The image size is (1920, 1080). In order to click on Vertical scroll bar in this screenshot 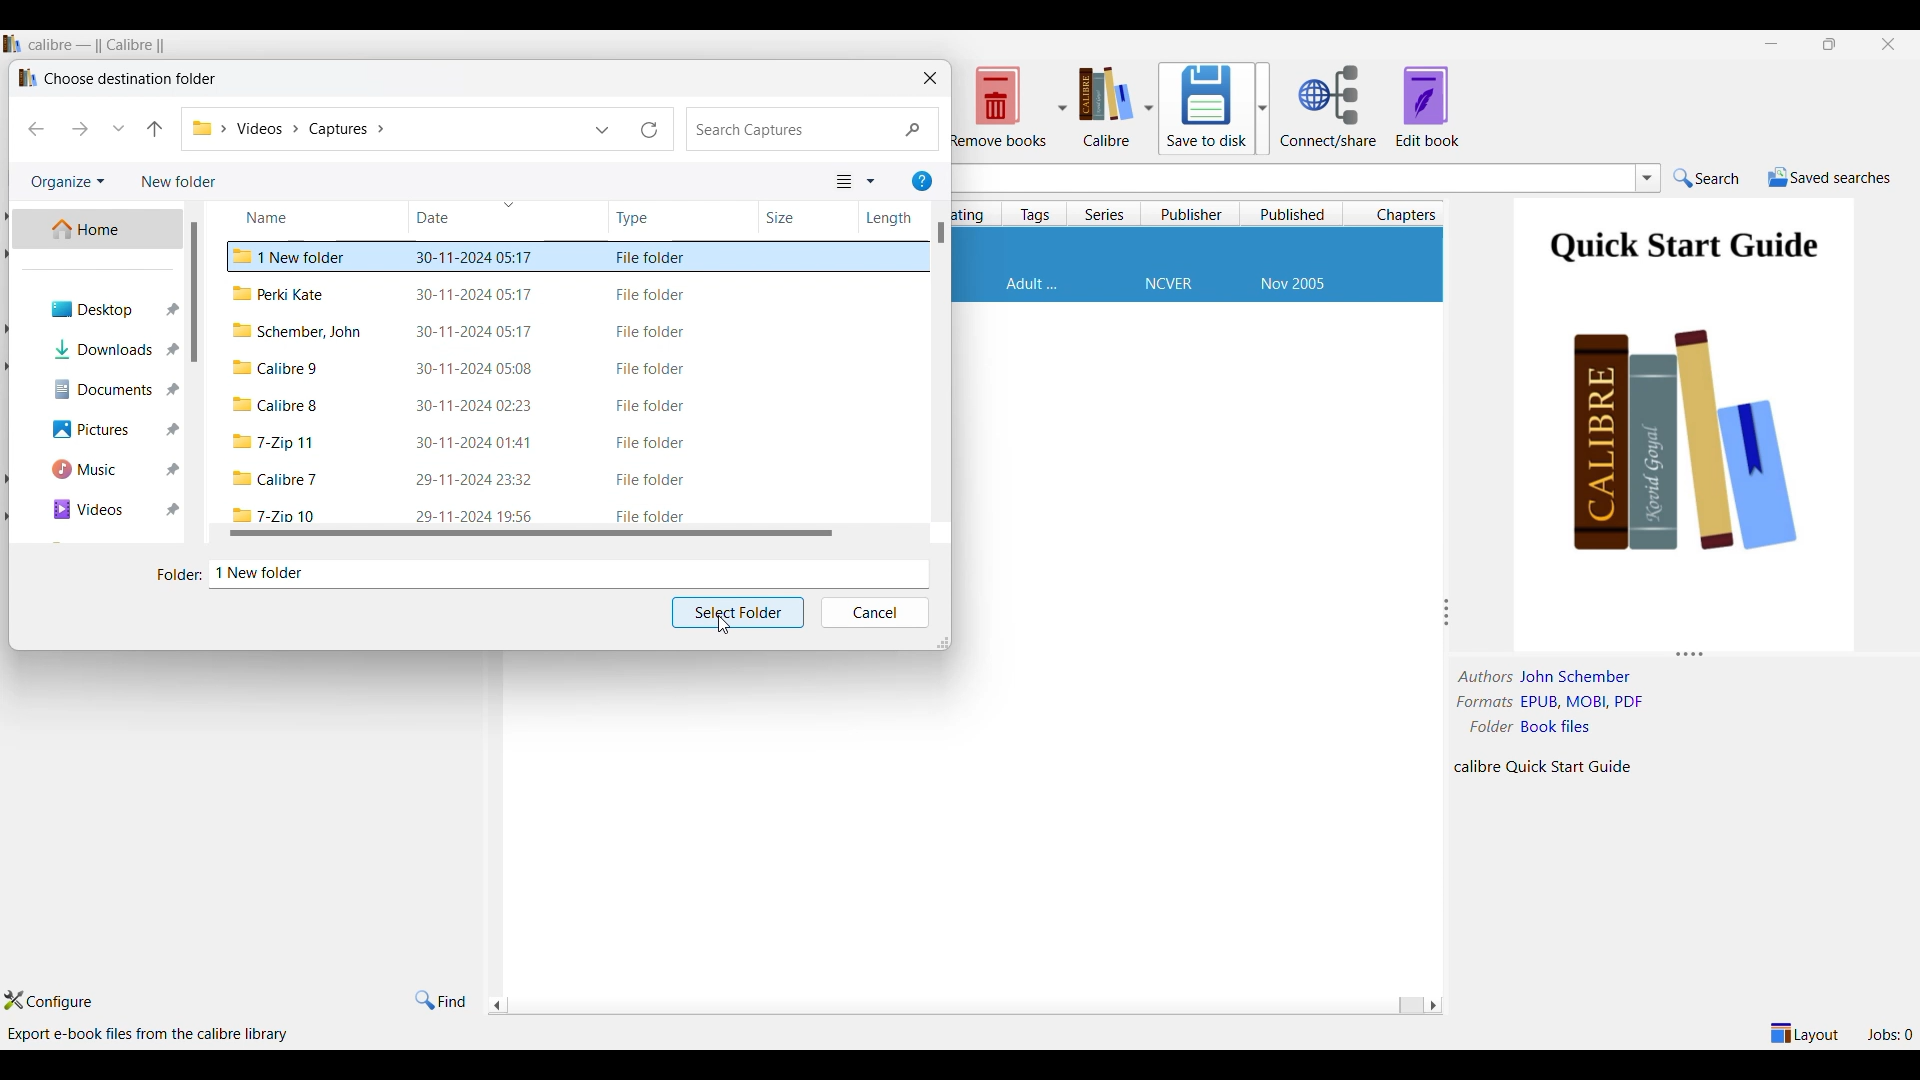, I will do `click(204, 292)`.